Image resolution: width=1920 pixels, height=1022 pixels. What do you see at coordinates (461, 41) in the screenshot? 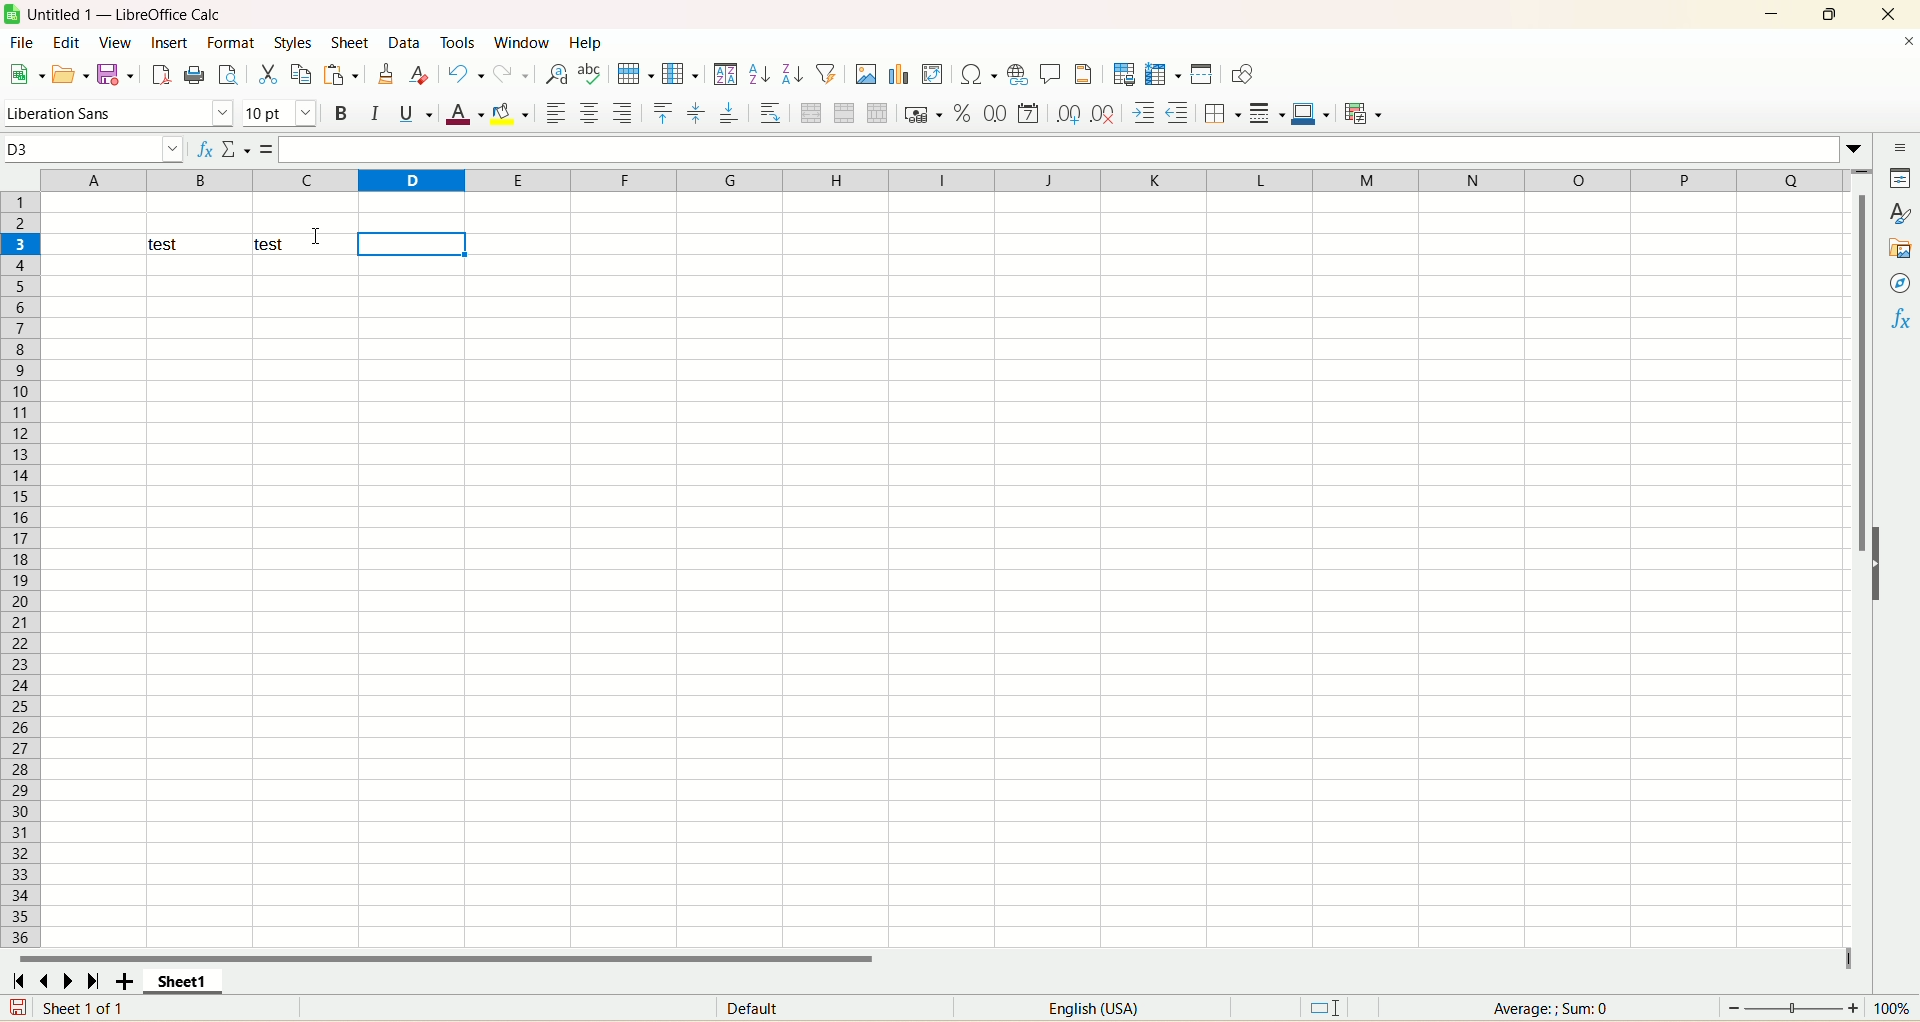
I see `tools` at bounding box center [461, 41].